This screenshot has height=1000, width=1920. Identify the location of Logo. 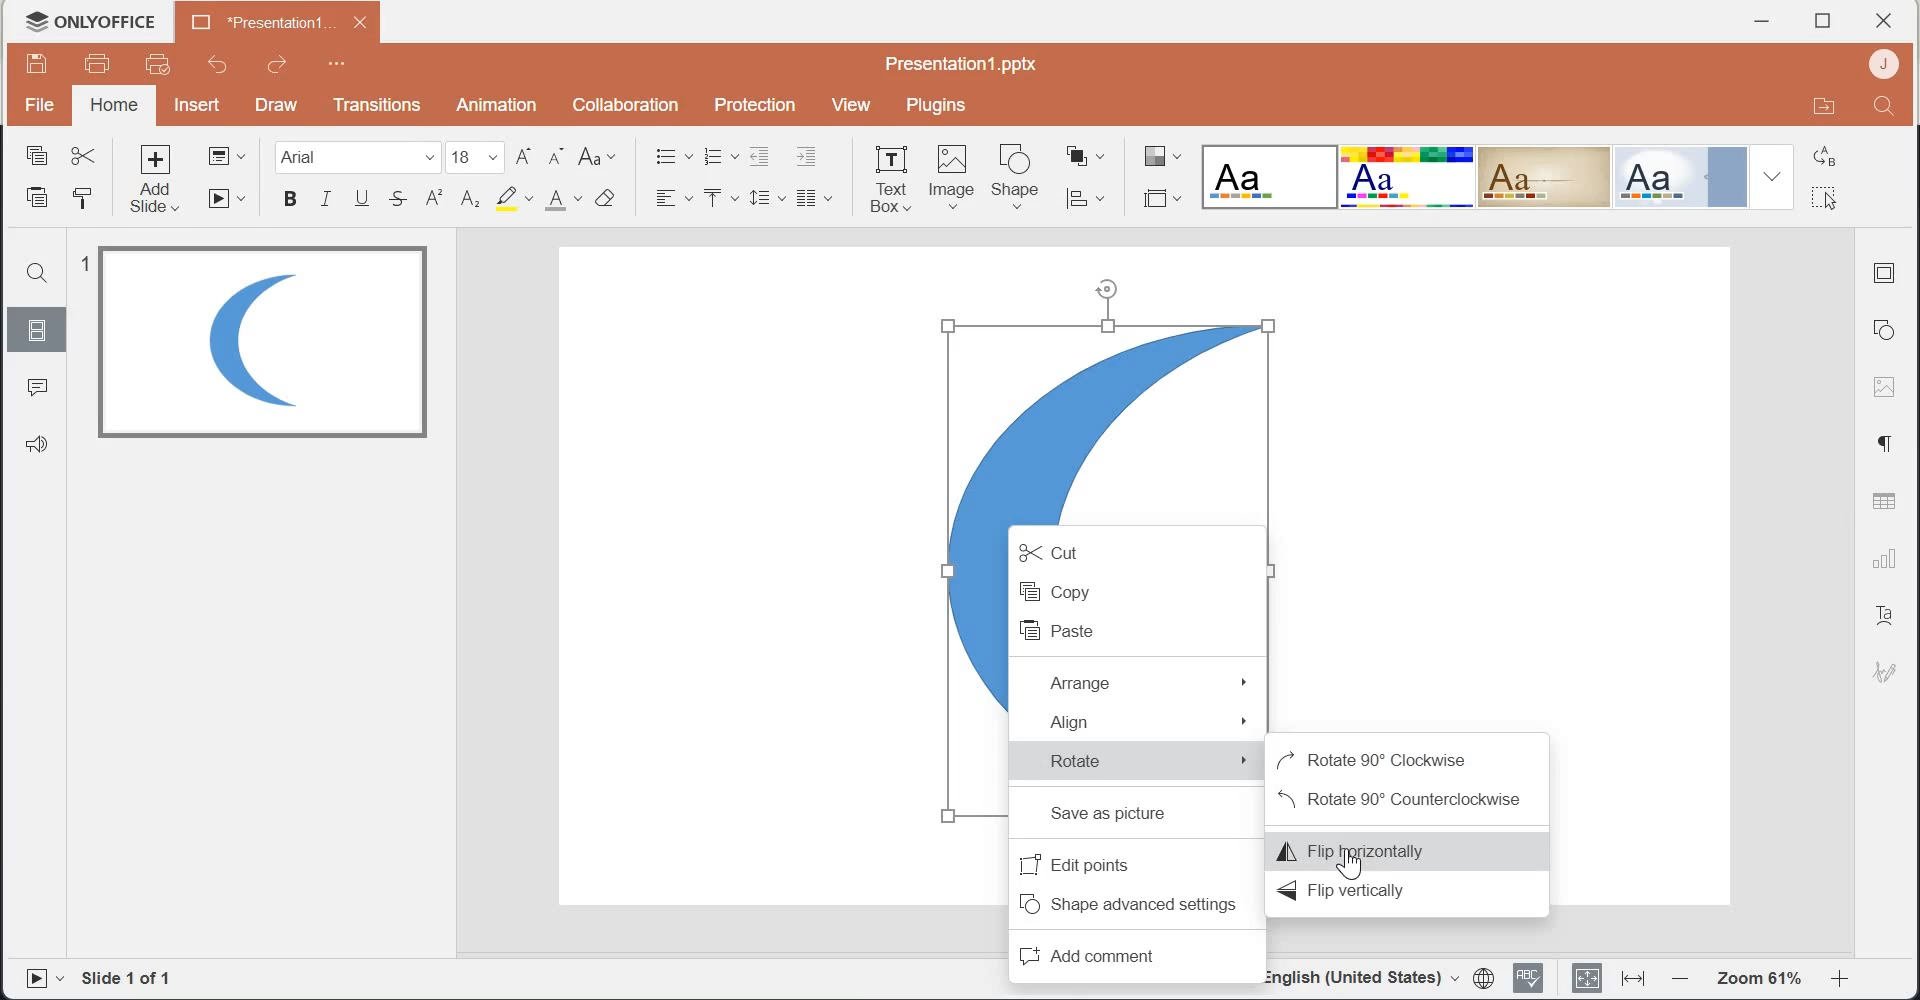
(89, 21).